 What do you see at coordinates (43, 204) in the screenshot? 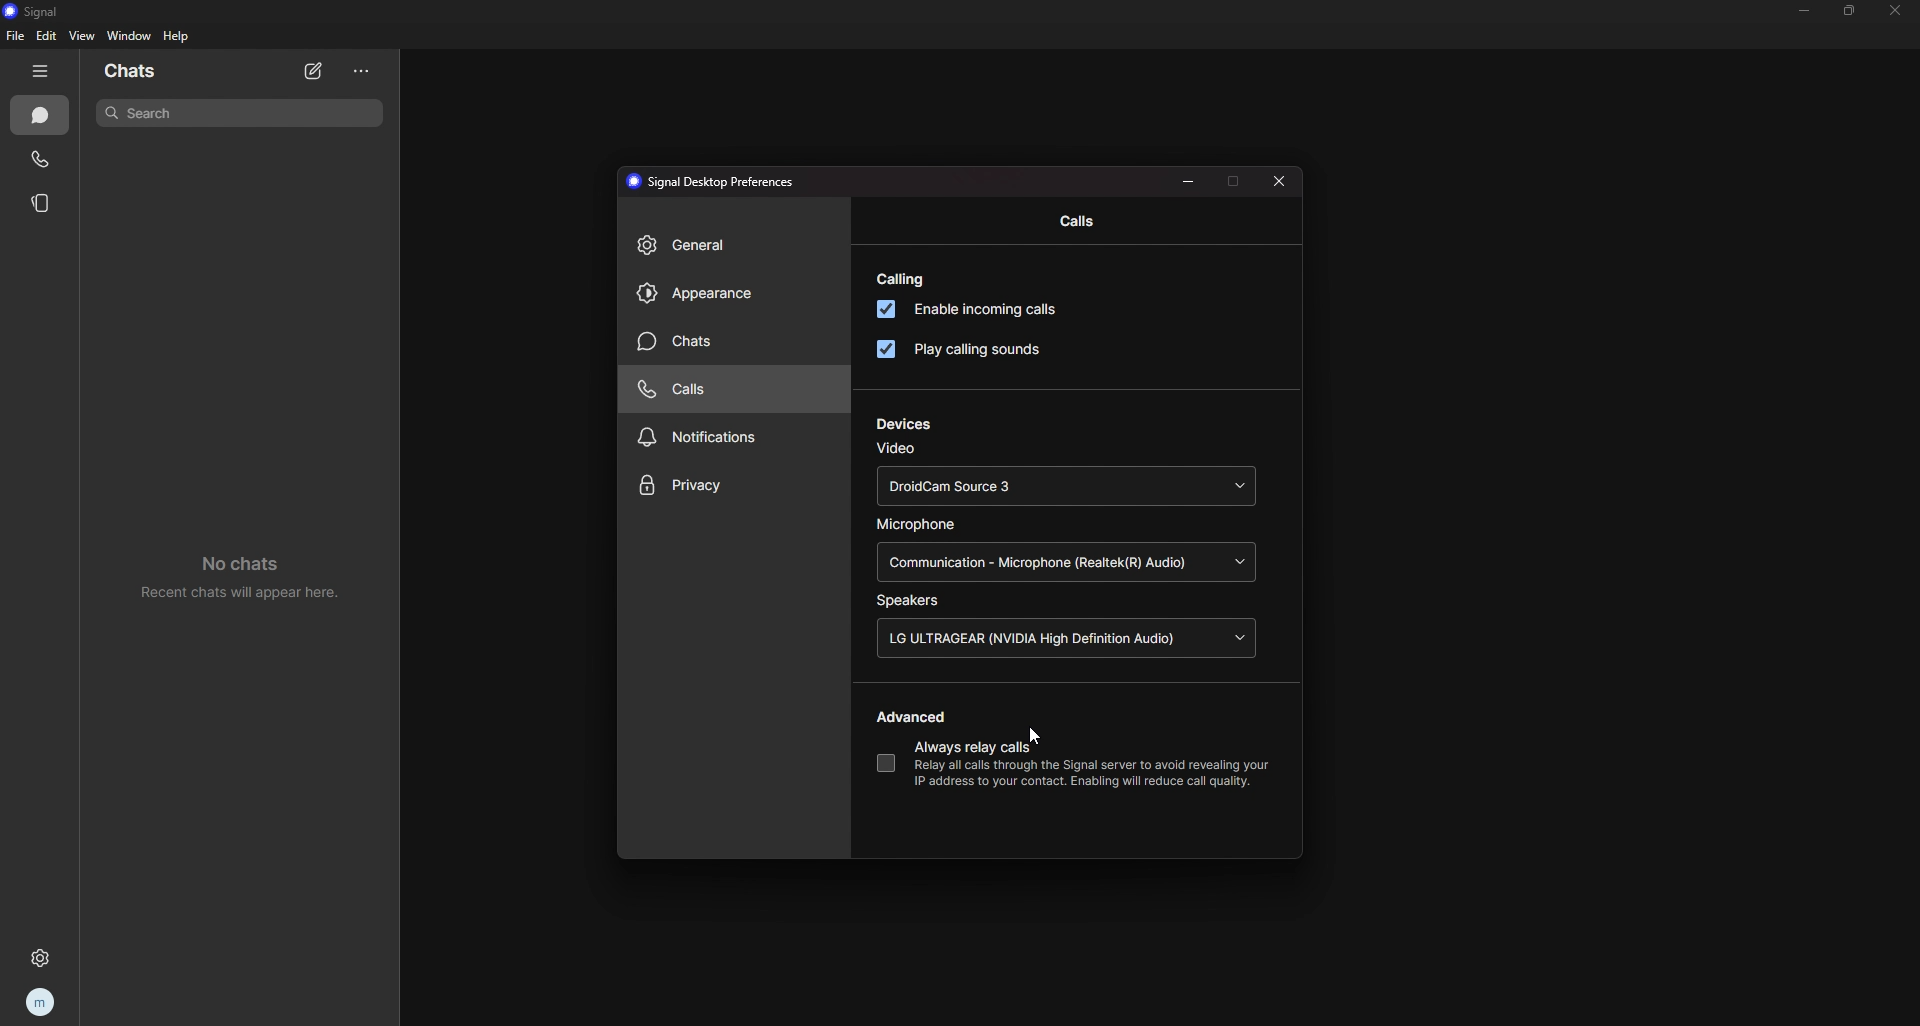
I see `stories` at bounding box center [43, 204].